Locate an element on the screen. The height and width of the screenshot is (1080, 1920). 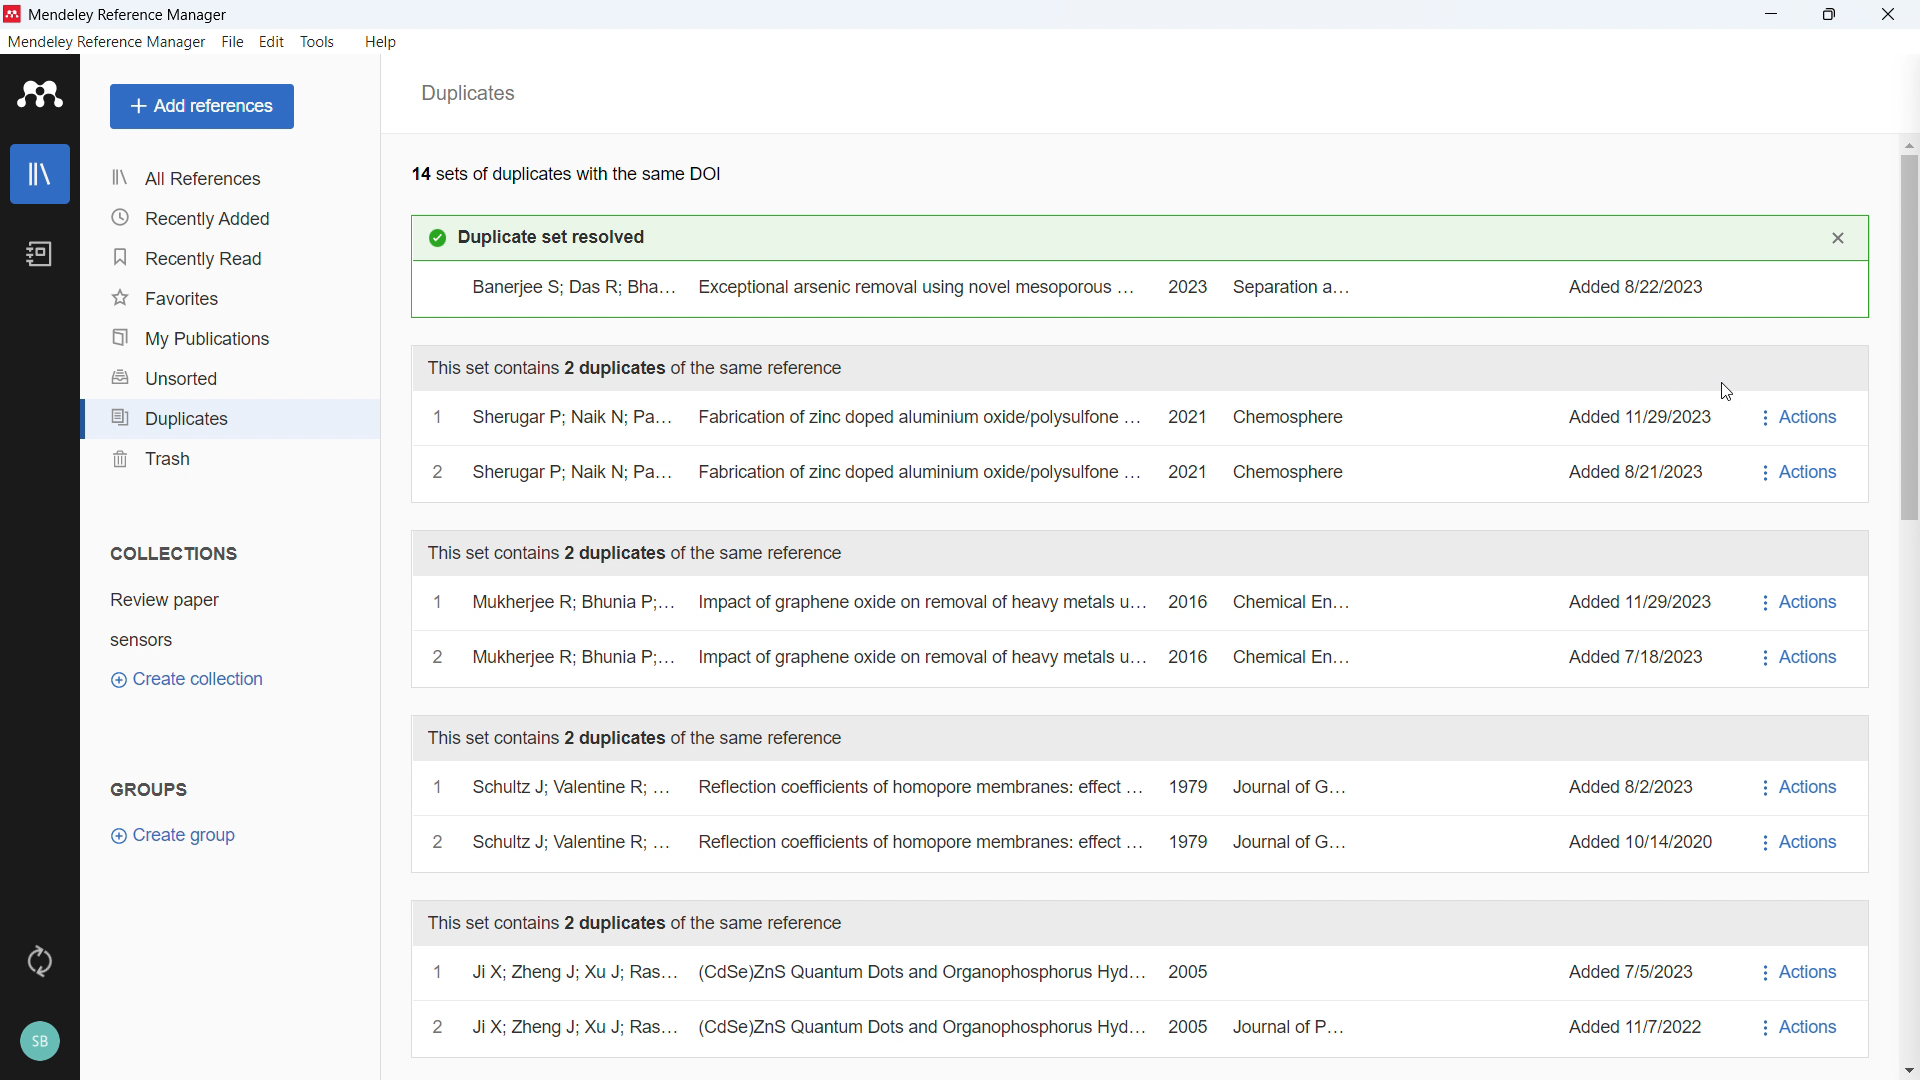
collection  1 is located at coordinates (221, 598).